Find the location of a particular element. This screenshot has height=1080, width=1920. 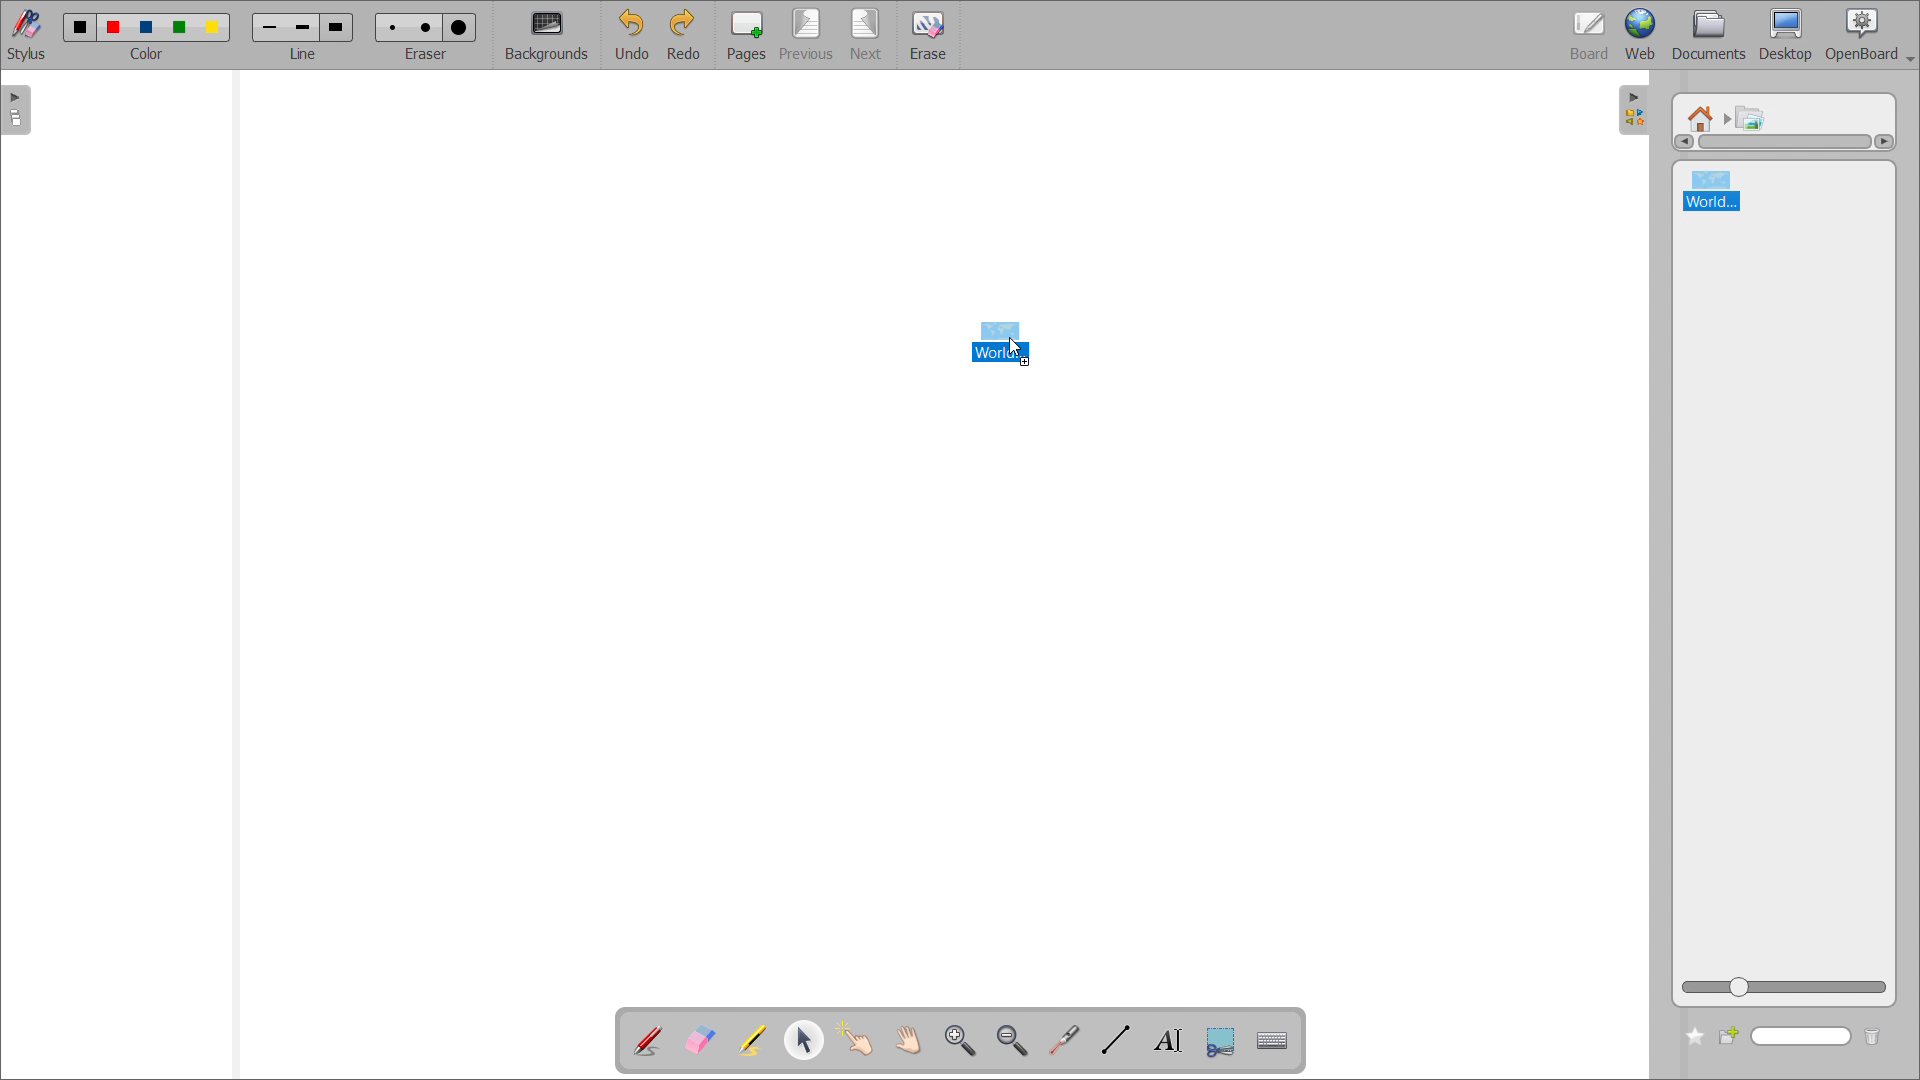

write text is located at coordinates (1169, 1040).